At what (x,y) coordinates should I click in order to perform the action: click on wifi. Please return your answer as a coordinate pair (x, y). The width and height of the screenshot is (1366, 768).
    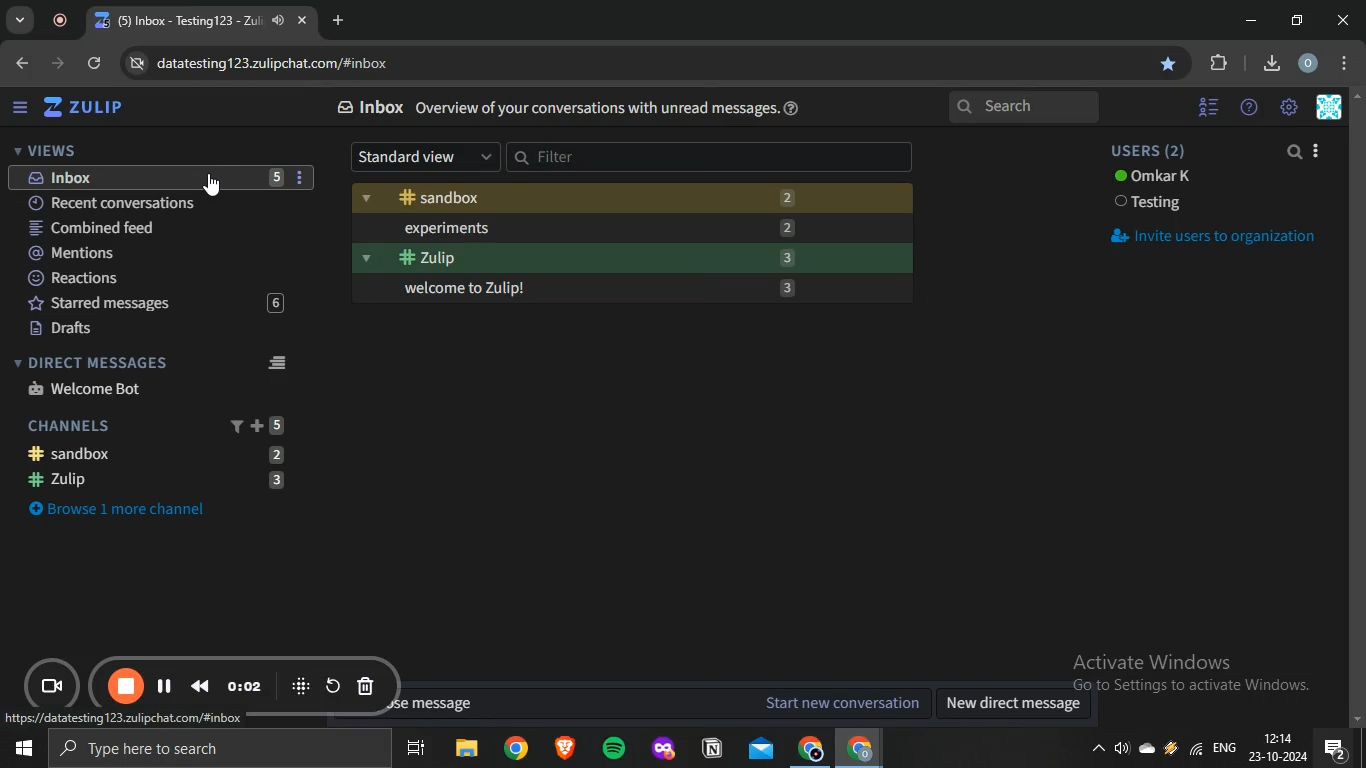
    Looking at the image, I should click on (1194, 754).